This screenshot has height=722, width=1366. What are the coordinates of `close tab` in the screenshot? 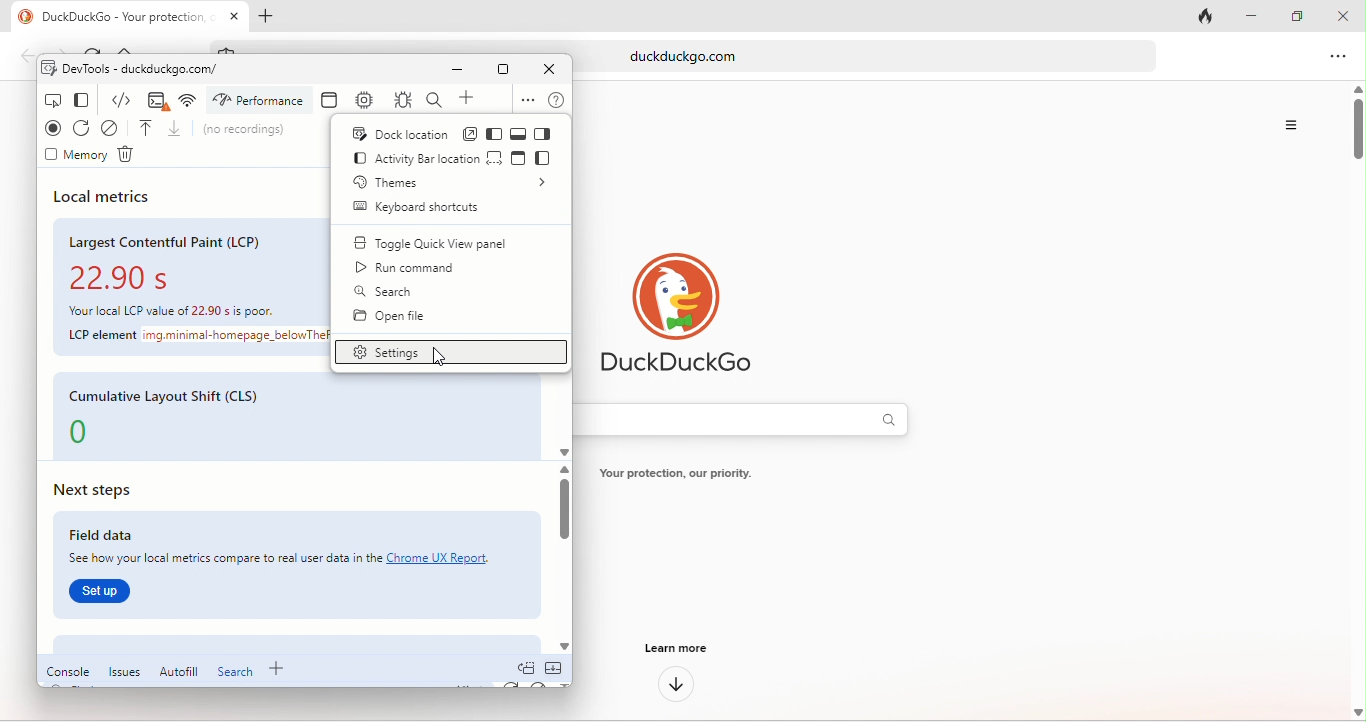 It's located at (235, 14).